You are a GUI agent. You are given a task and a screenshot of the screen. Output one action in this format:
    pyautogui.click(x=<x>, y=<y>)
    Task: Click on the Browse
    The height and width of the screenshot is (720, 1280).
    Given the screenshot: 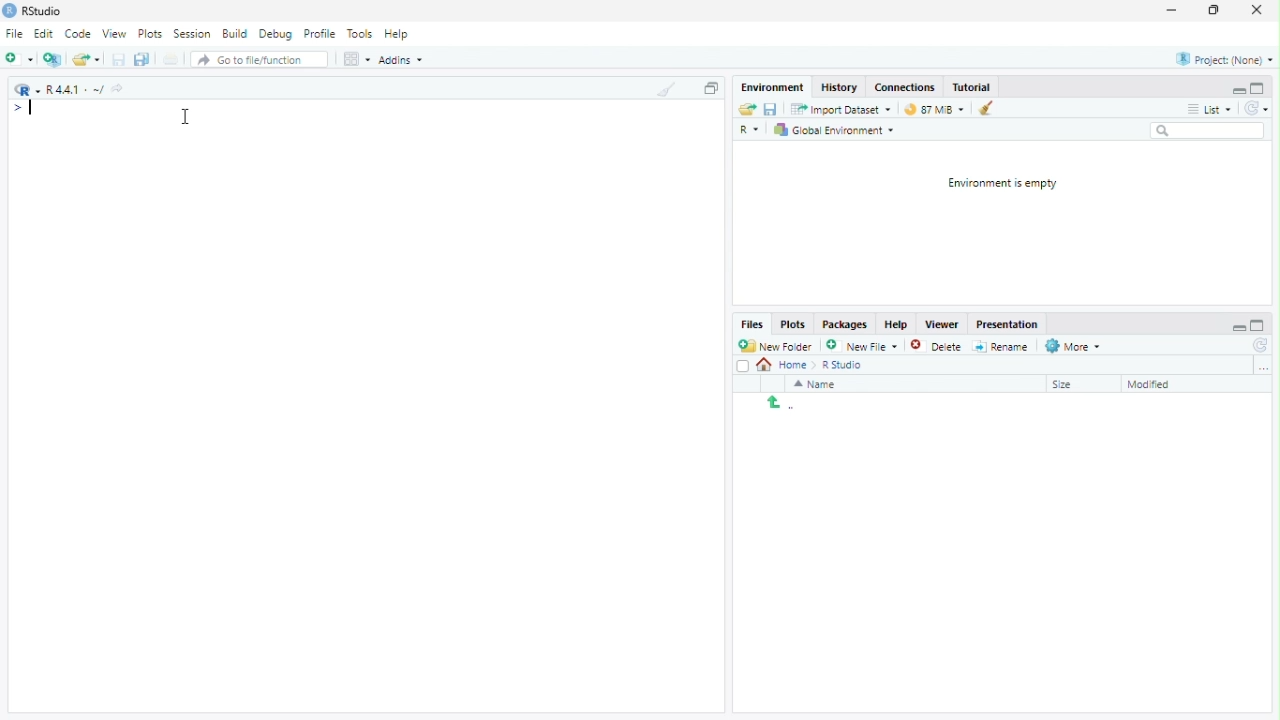 What is the action you would take?
    pyautogui.click(x=1264, y=367)
    